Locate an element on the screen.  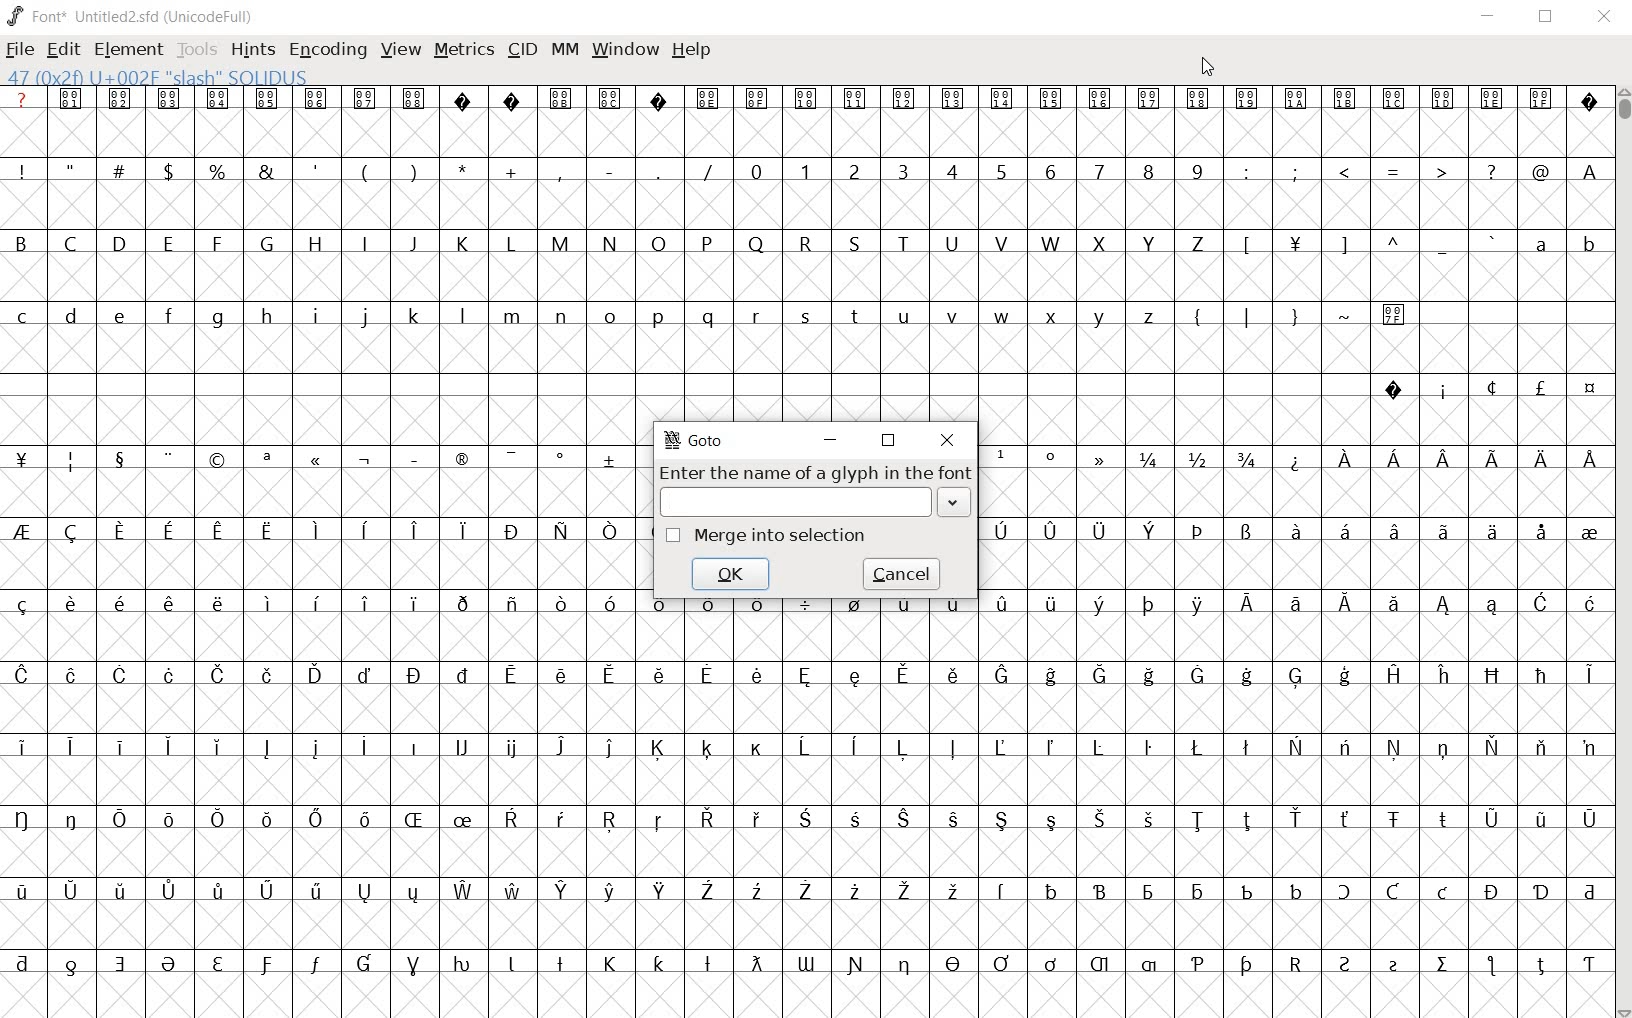
METRICS is located at coordinates (461, 53).